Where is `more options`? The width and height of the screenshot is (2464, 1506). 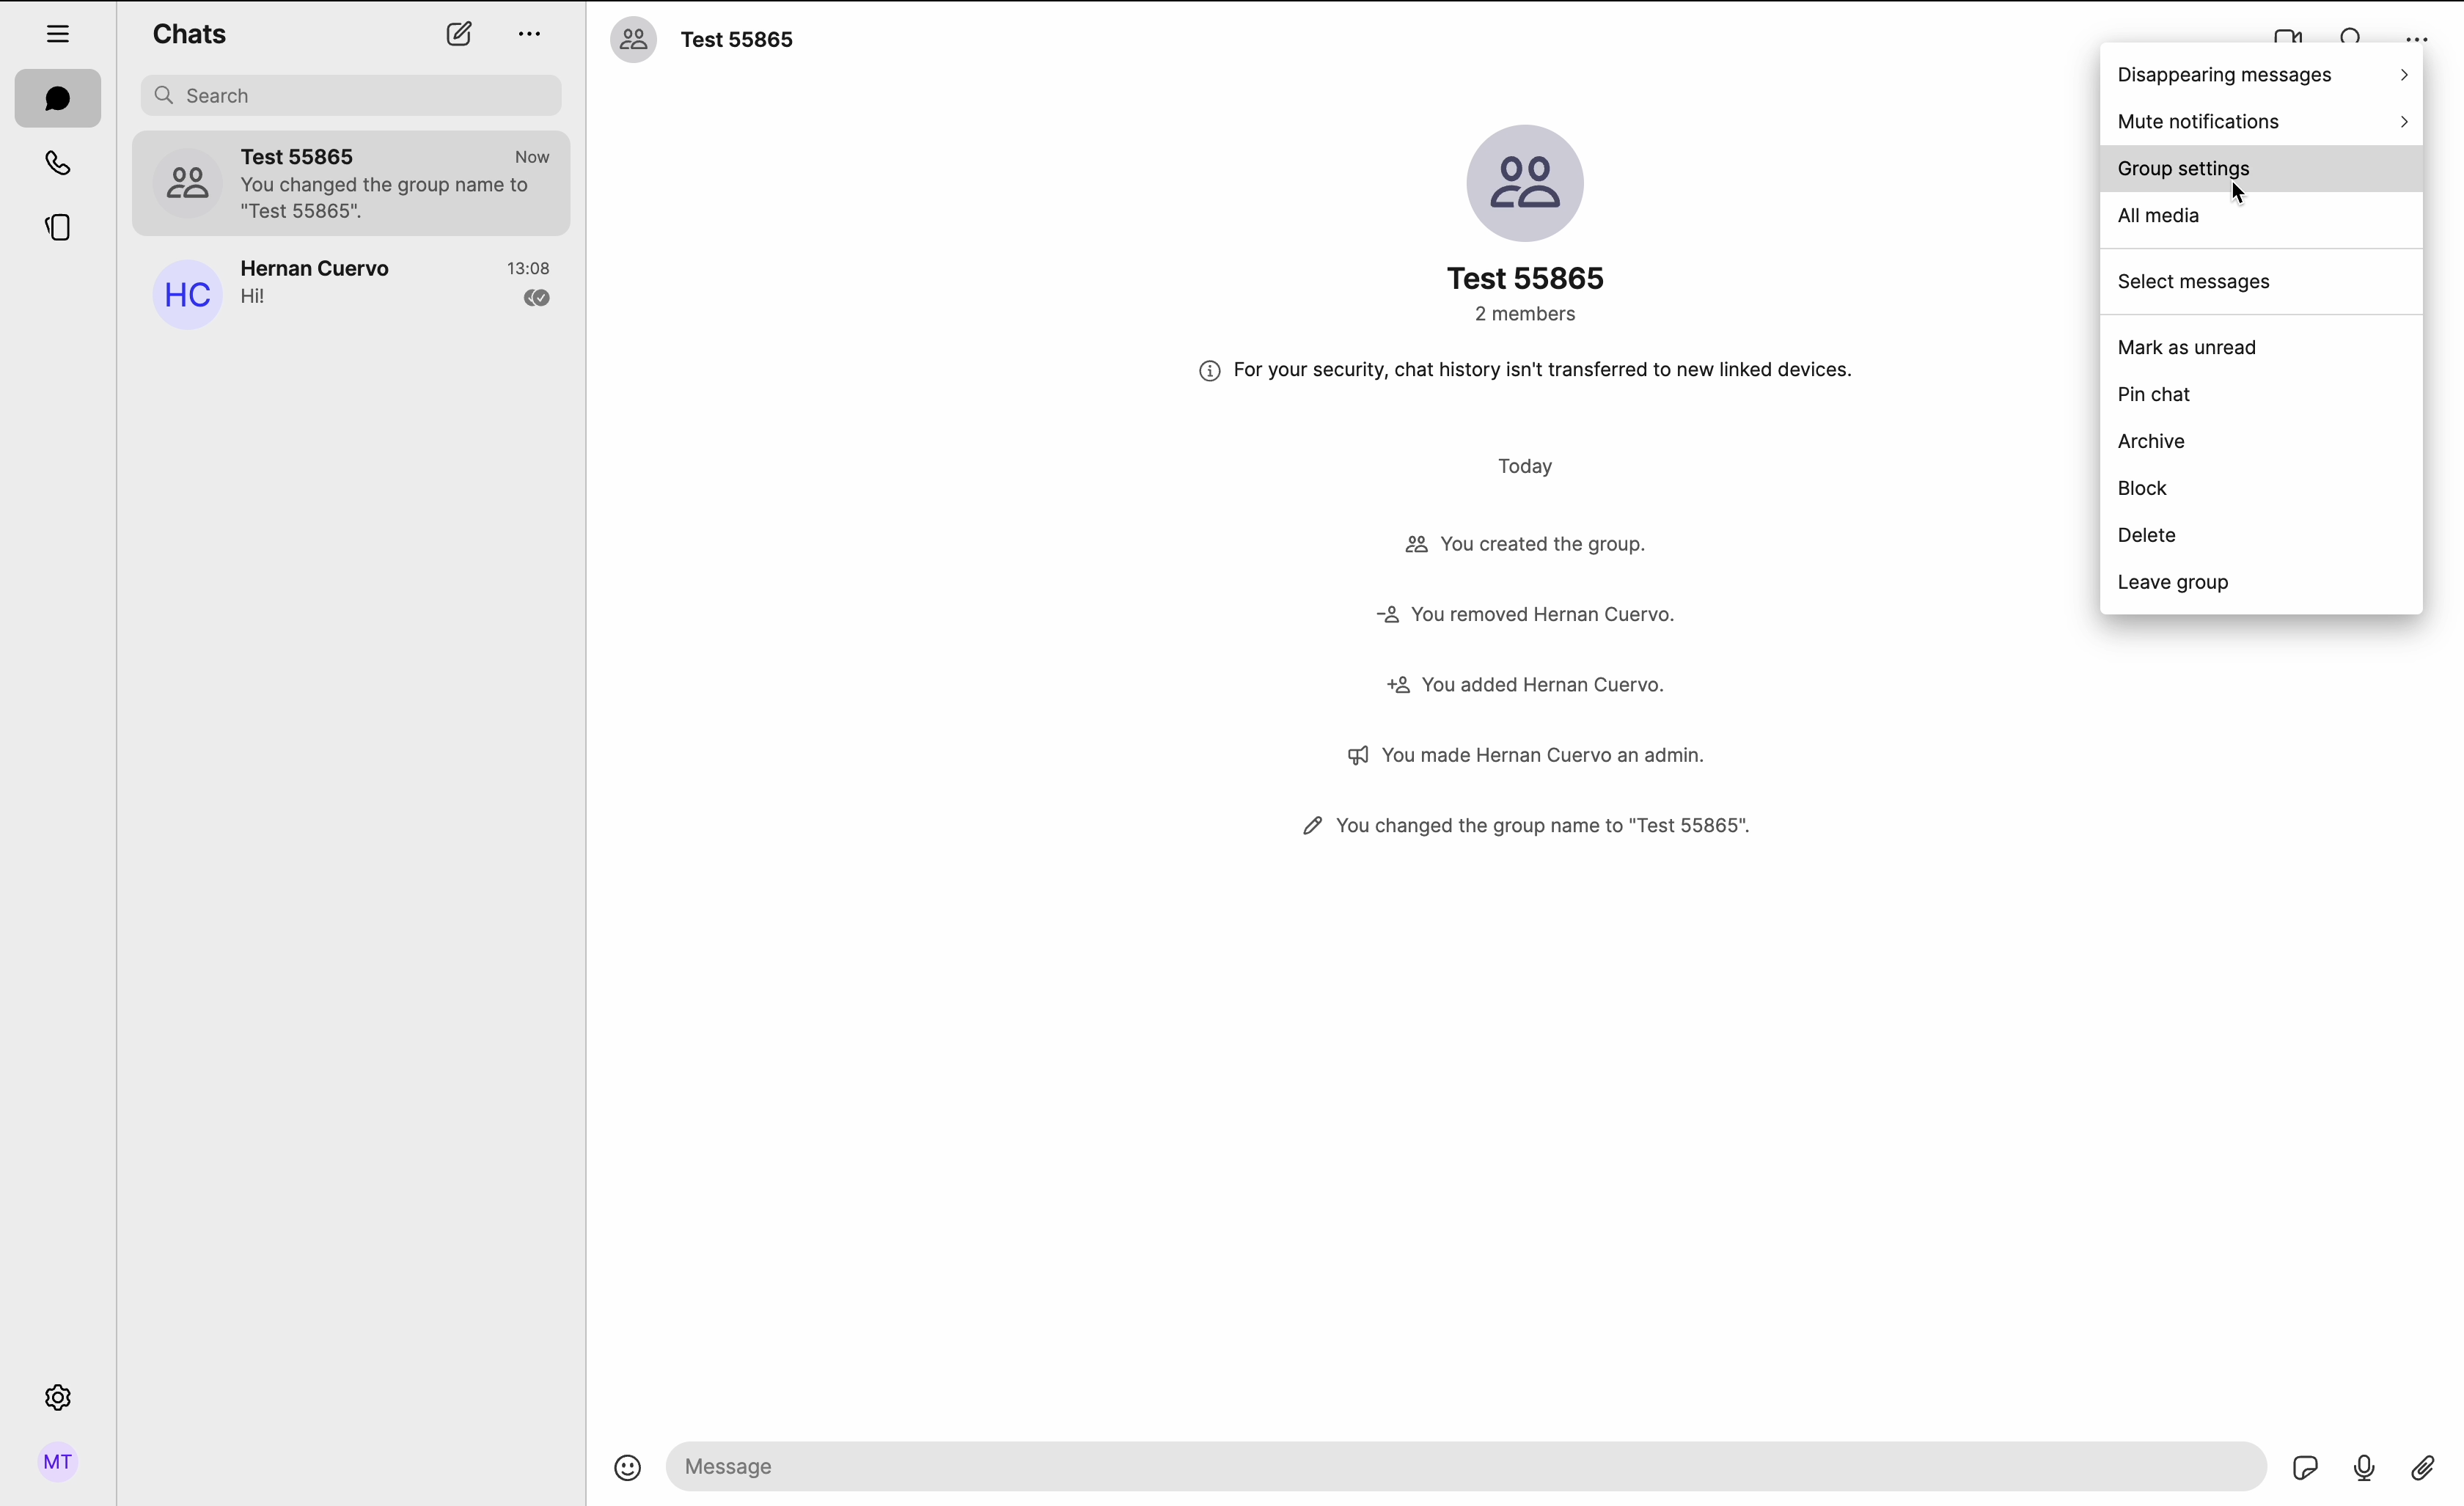 more options is located at coordinates (533, 37).